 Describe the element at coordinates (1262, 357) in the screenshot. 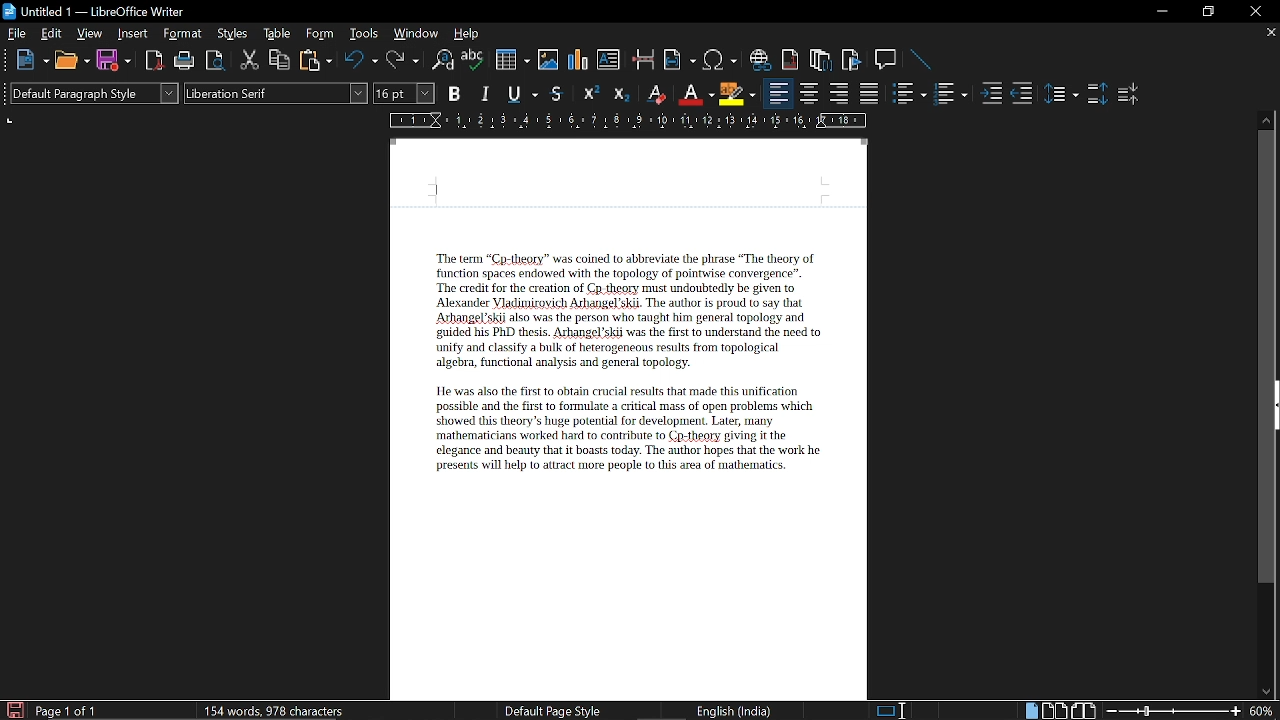

I see `vertical scrollbar` at that location.